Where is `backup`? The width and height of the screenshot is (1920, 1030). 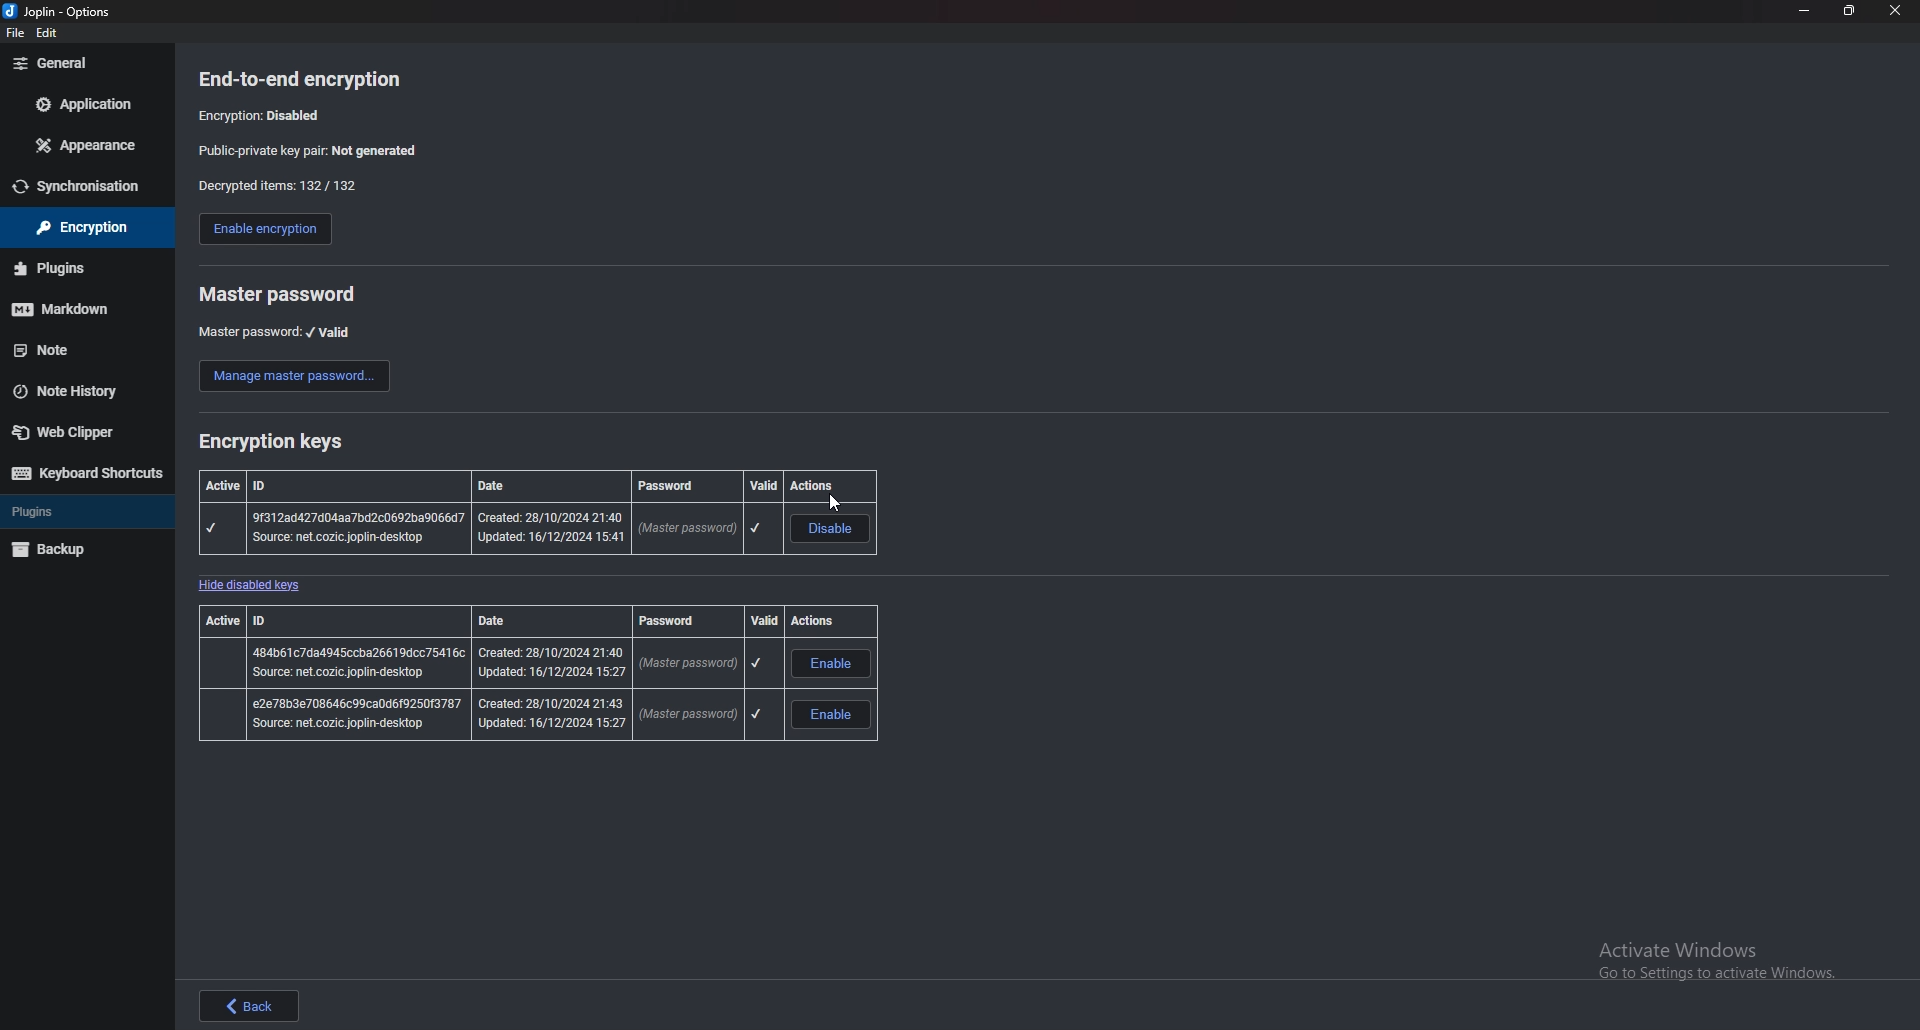 backup is located at coordinates (81, 551).